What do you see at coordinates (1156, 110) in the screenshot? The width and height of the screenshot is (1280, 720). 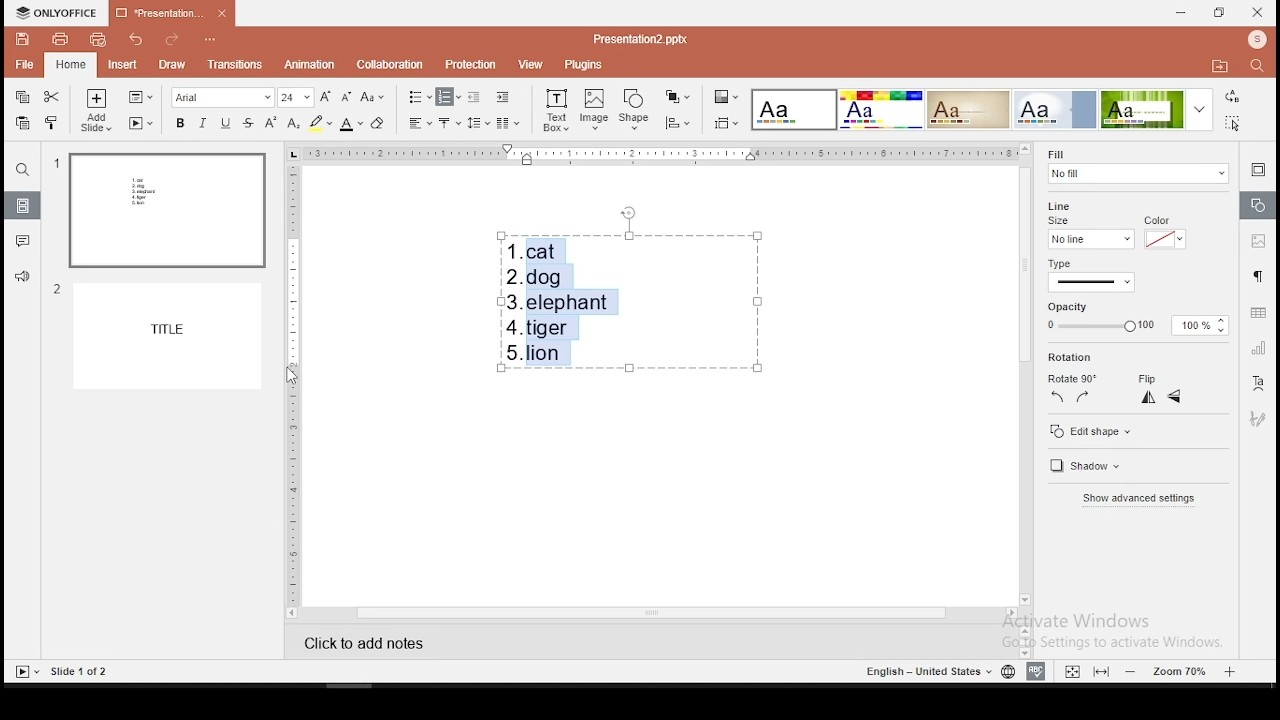 I see `theme ` at bounding box center [1156, 110].